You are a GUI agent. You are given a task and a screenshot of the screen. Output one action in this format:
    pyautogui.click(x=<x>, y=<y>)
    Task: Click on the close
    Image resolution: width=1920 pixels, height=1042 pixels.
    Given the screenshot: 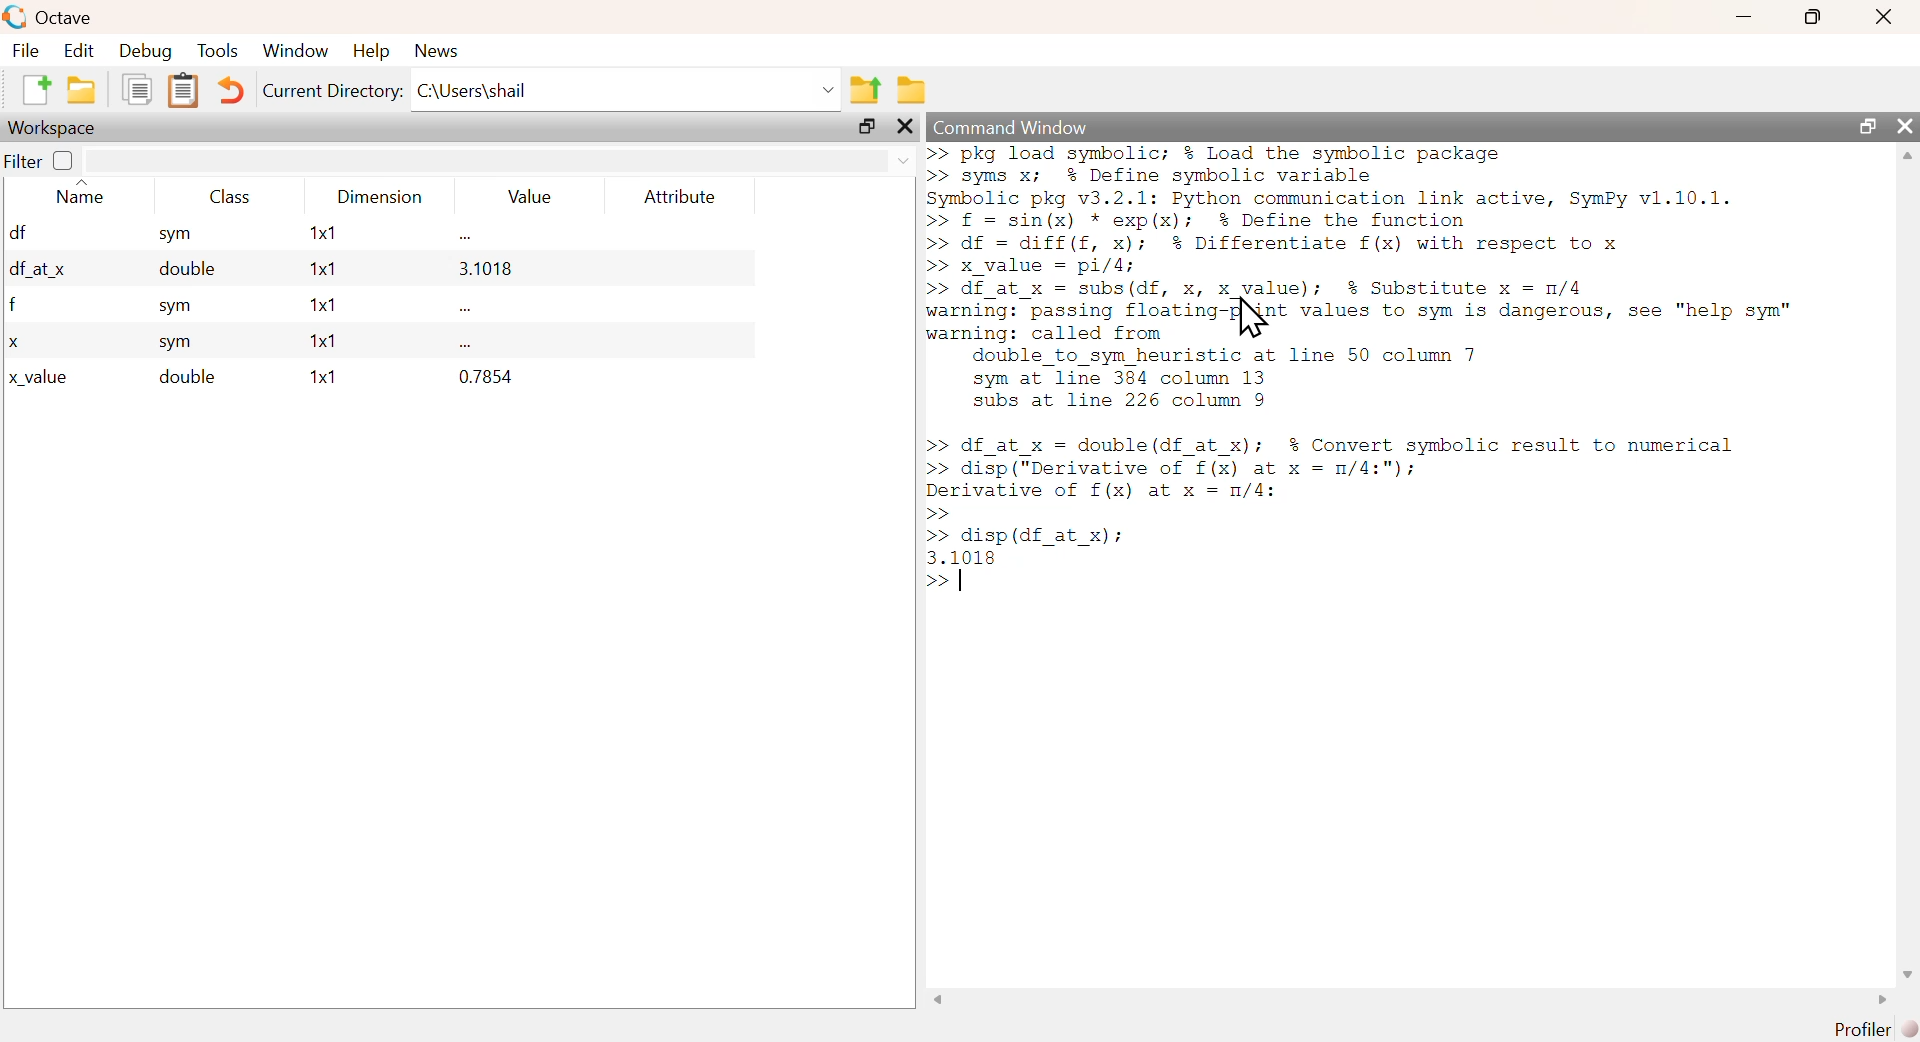 What is the action you would take?
    pyautogui.click(x=903, y=126)
    